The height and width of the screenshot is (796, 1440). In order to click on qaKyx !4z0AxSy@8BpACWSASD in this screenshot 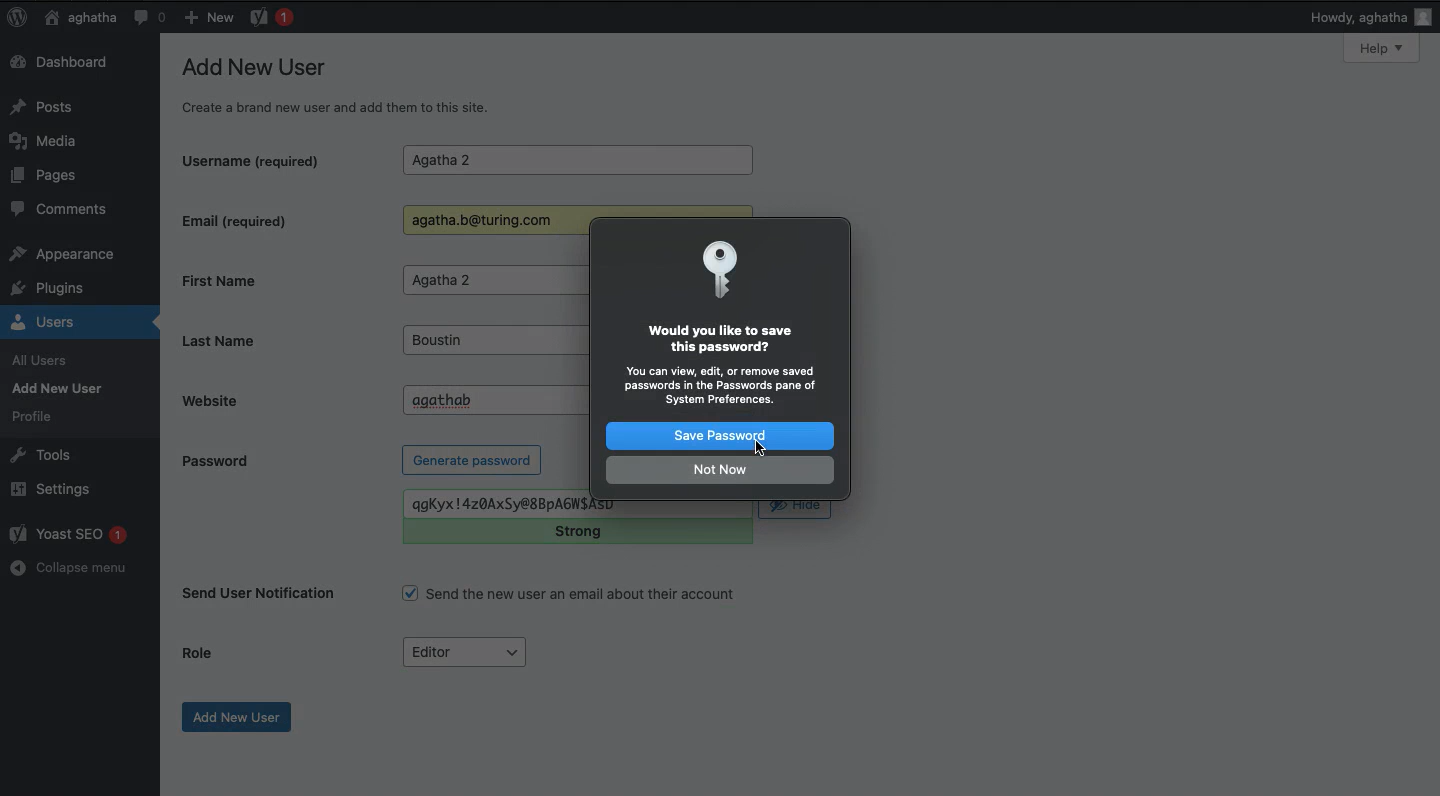, I will do `click(515, 505)`.